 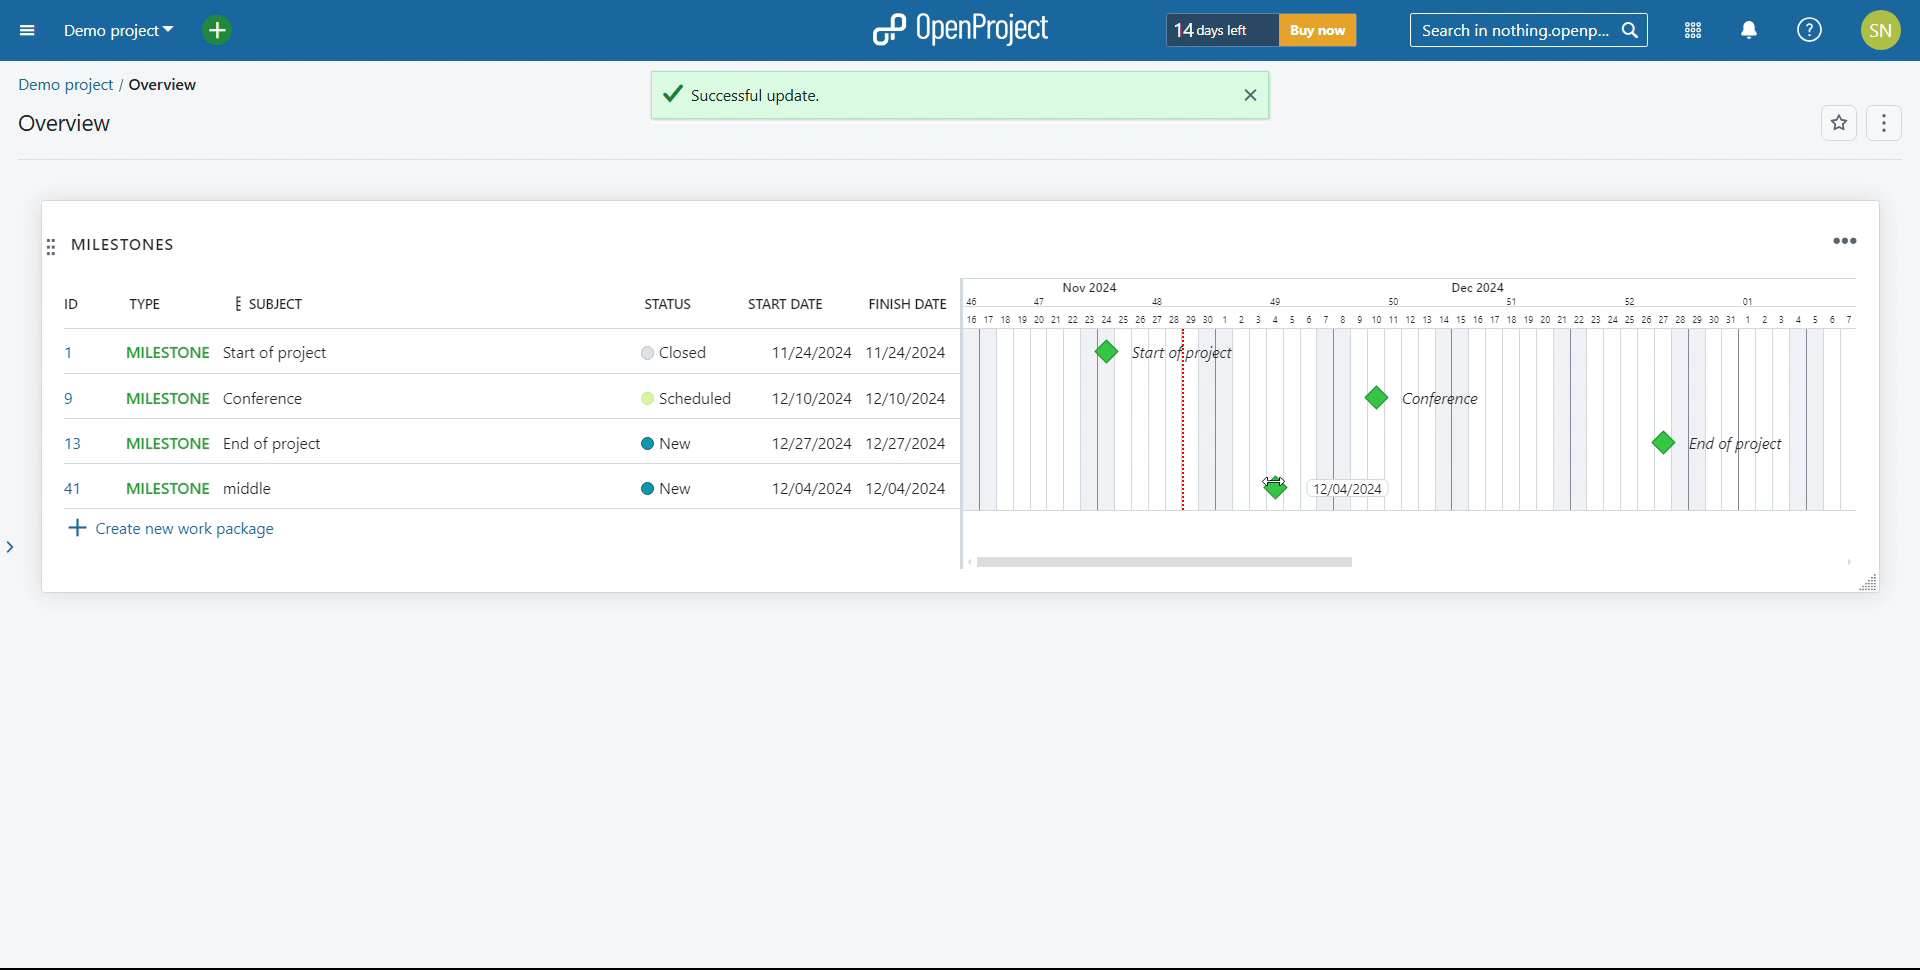 What do you see at coordinates (1275, 488) in the screenshot?
I see `milsetone moved` at bounding box center [1275, 488].